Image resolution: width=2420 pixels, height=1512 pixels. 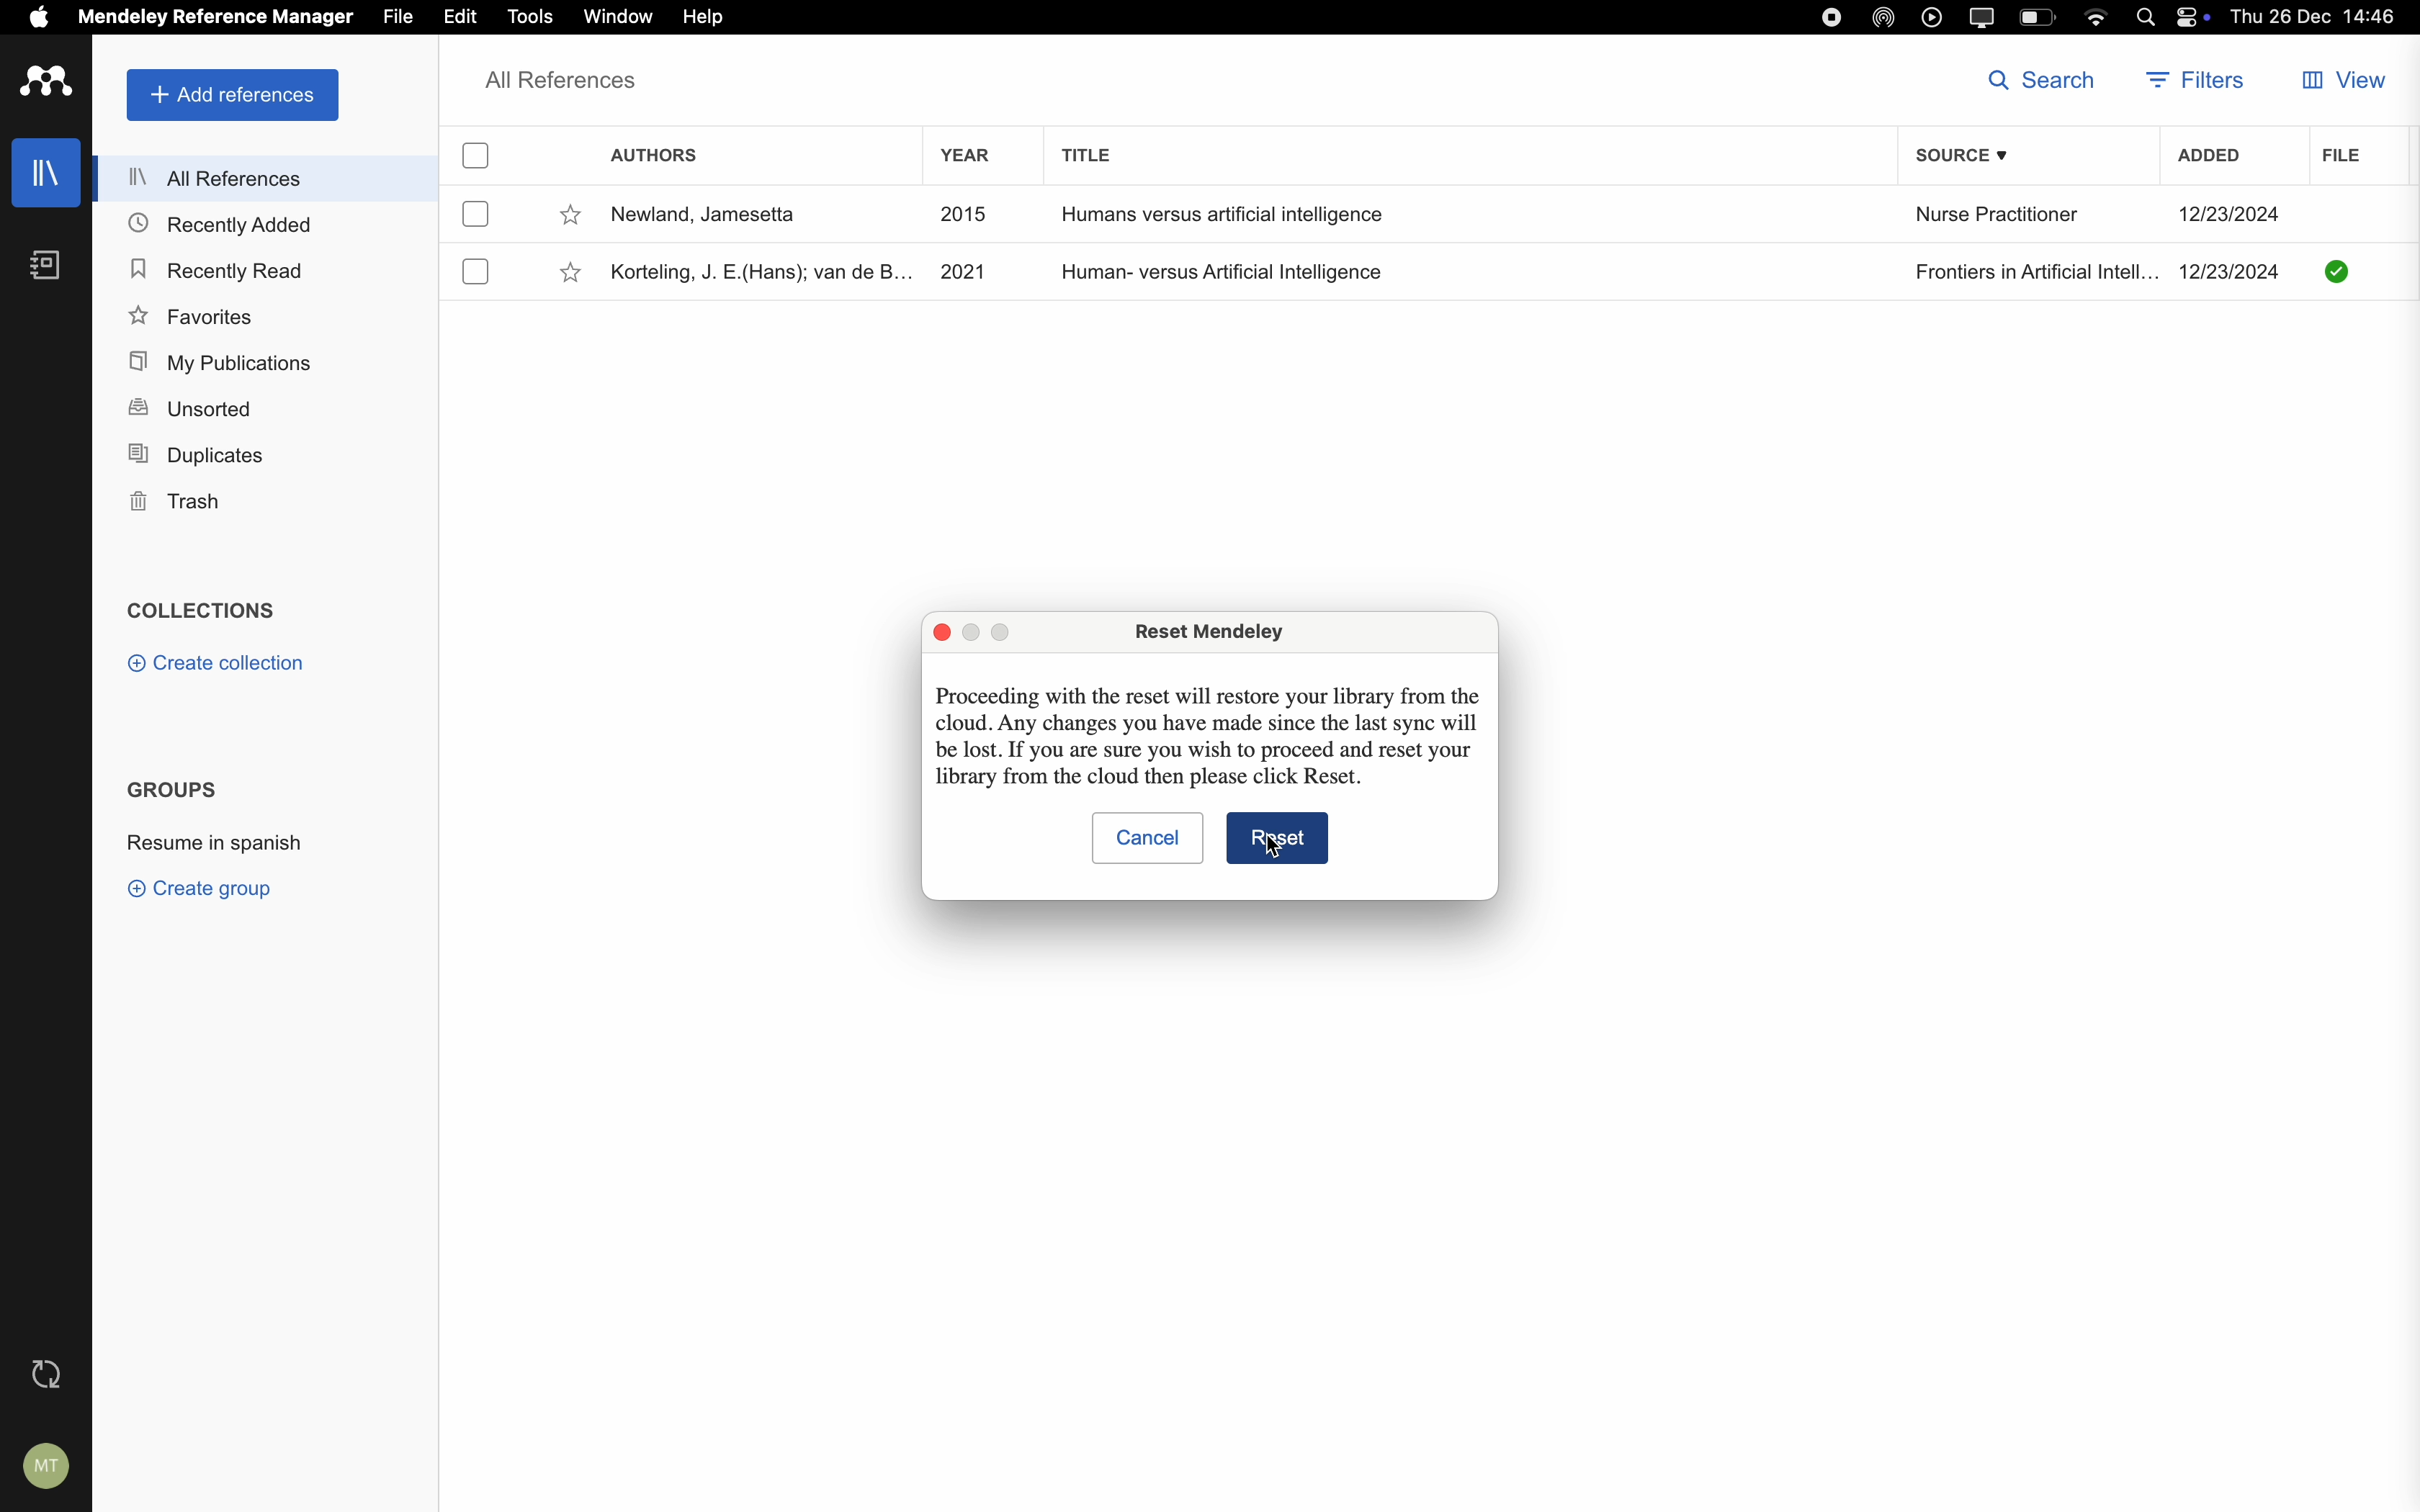 What do you see at coordinates (478, 271) in the screenshot?
I see `checkbox` at bounding box center [478, 271].